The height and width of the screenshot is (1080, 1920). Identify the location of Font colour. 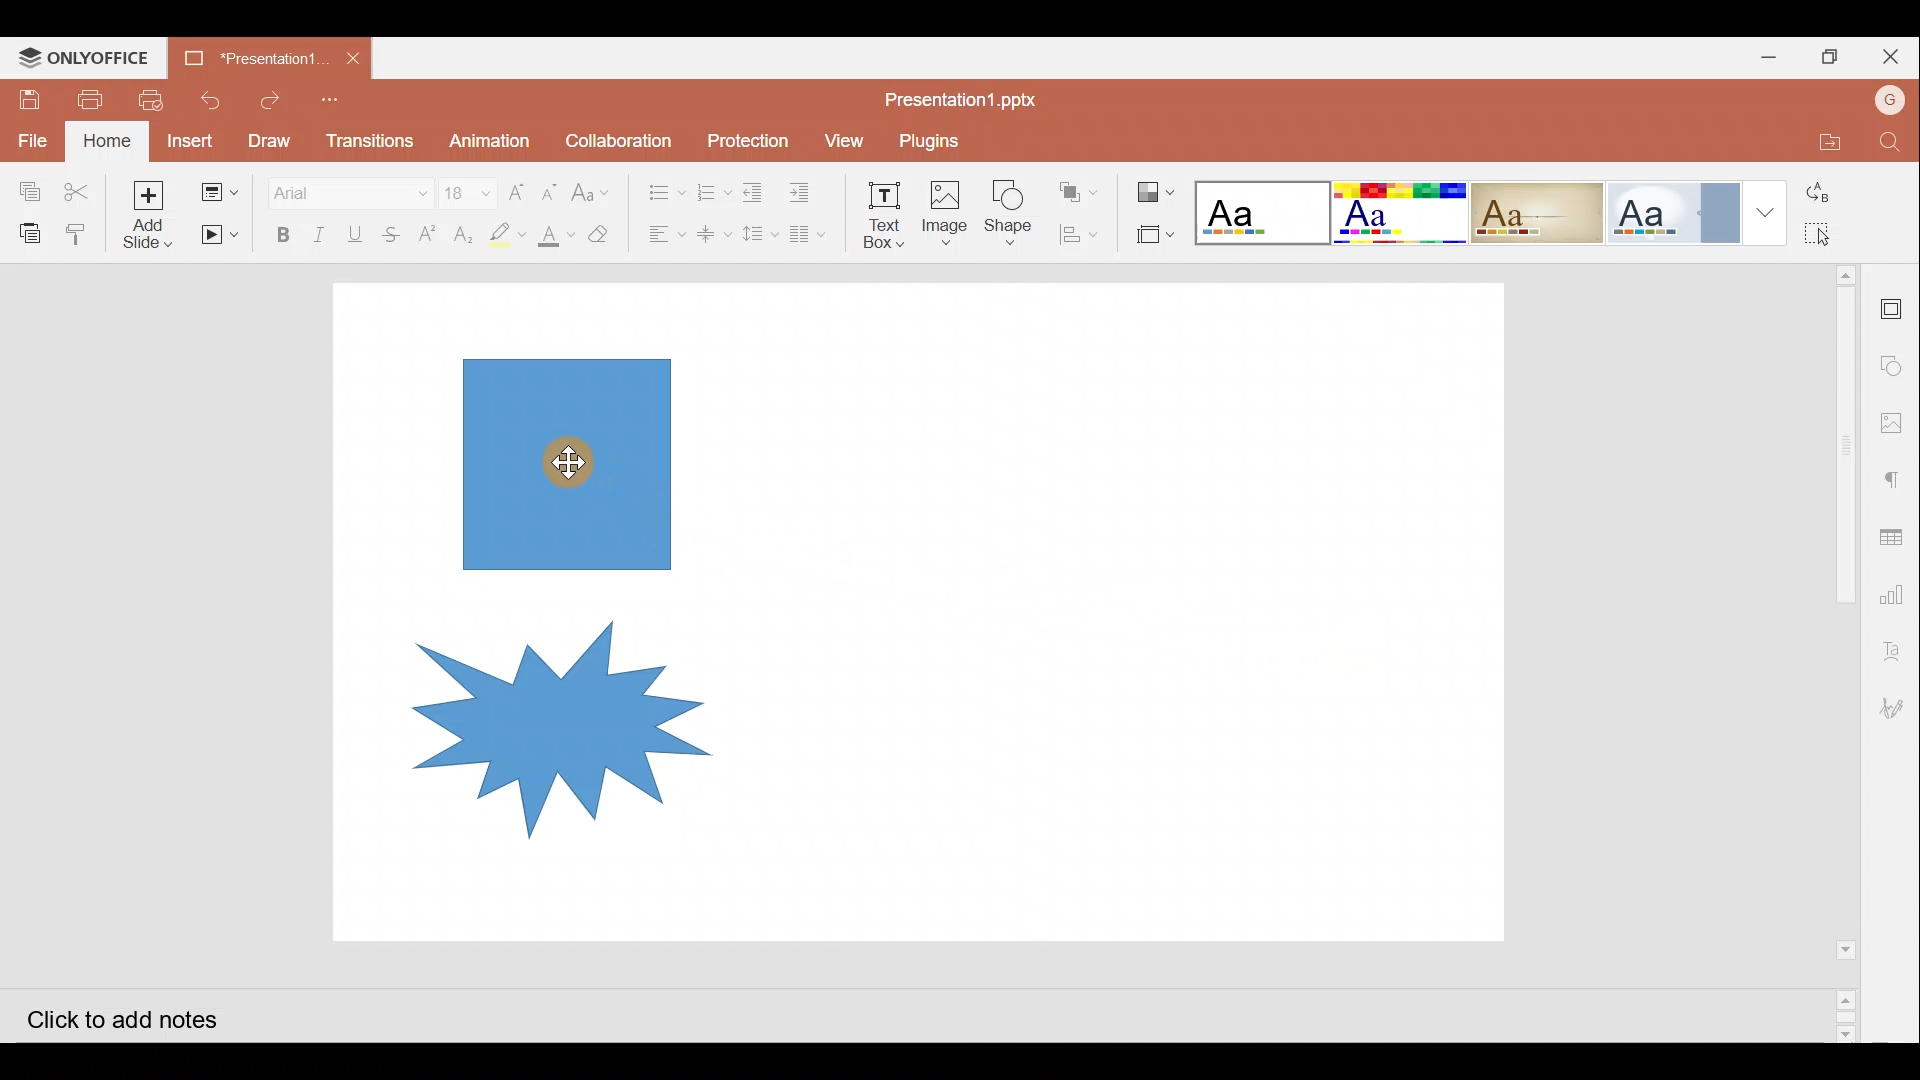
(554, 235).